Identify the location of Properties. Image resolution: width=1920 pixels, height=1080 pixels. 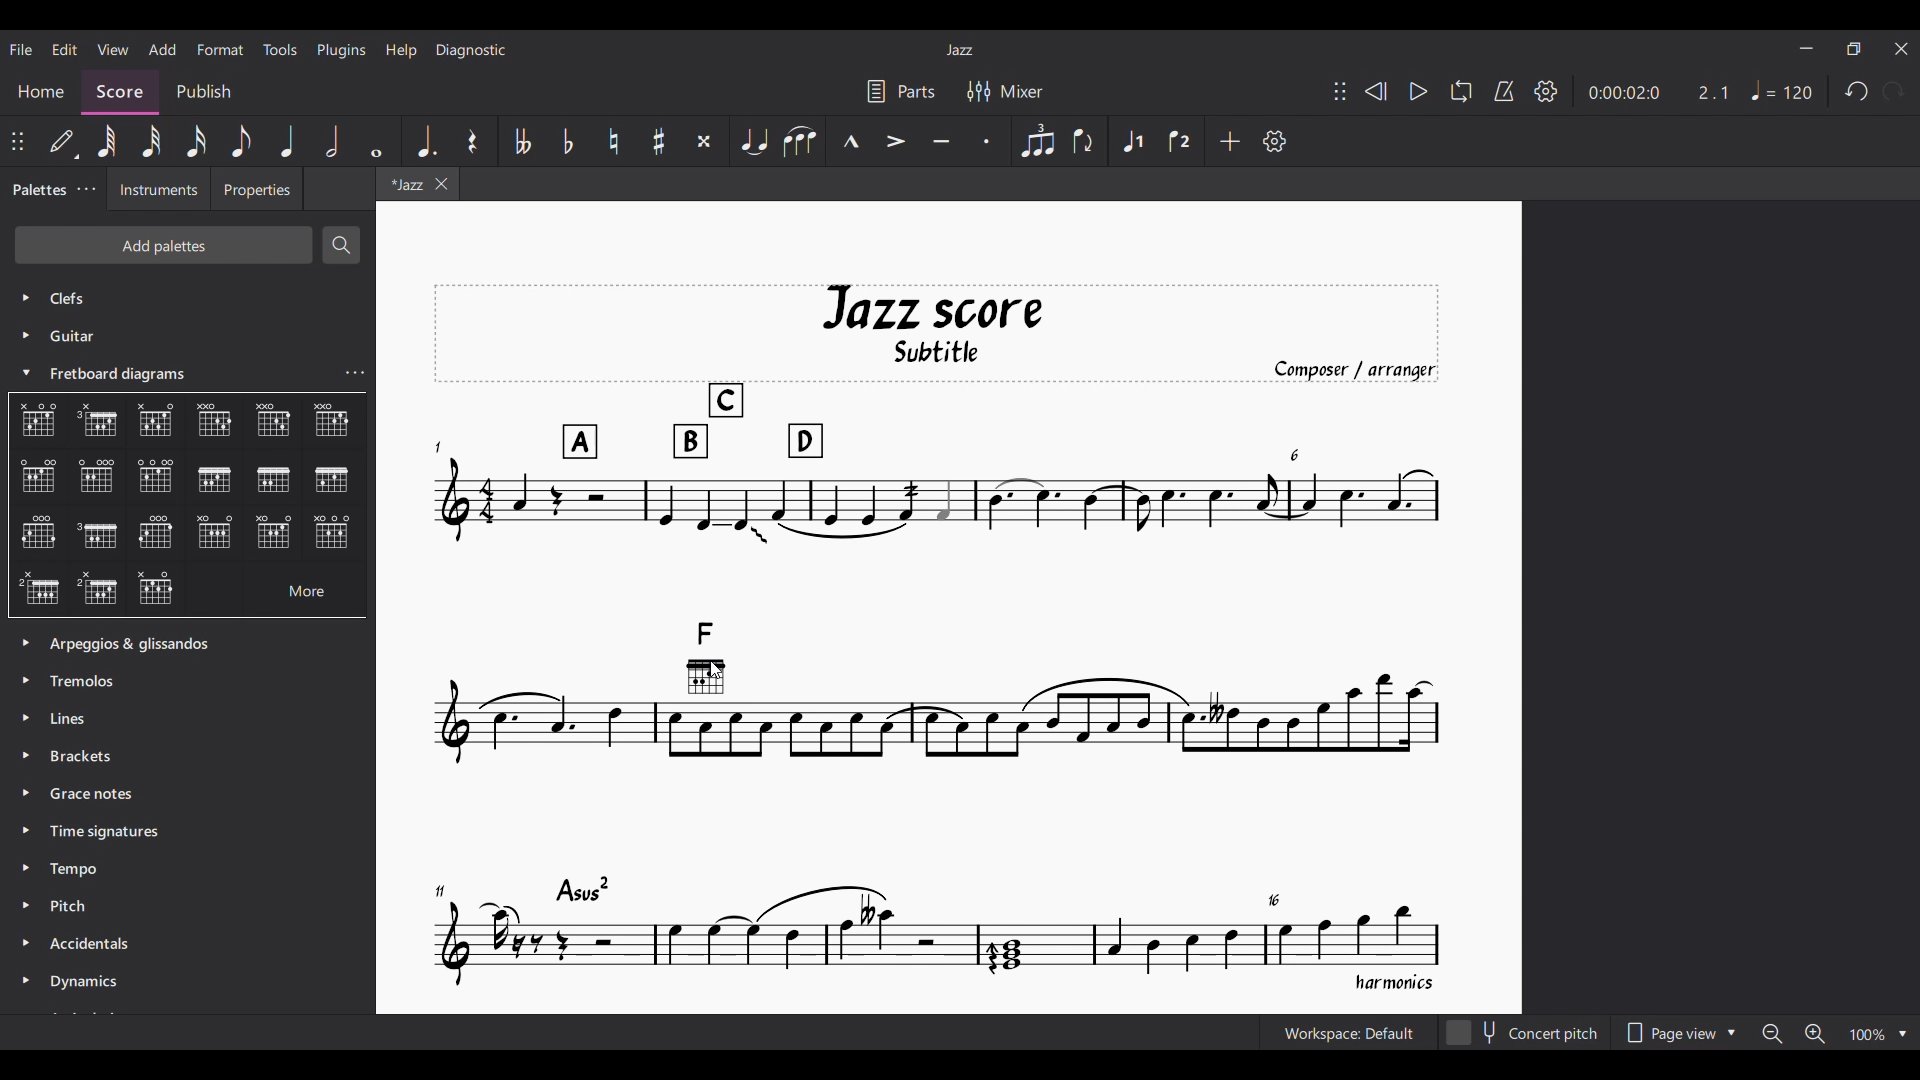
(258, 190).